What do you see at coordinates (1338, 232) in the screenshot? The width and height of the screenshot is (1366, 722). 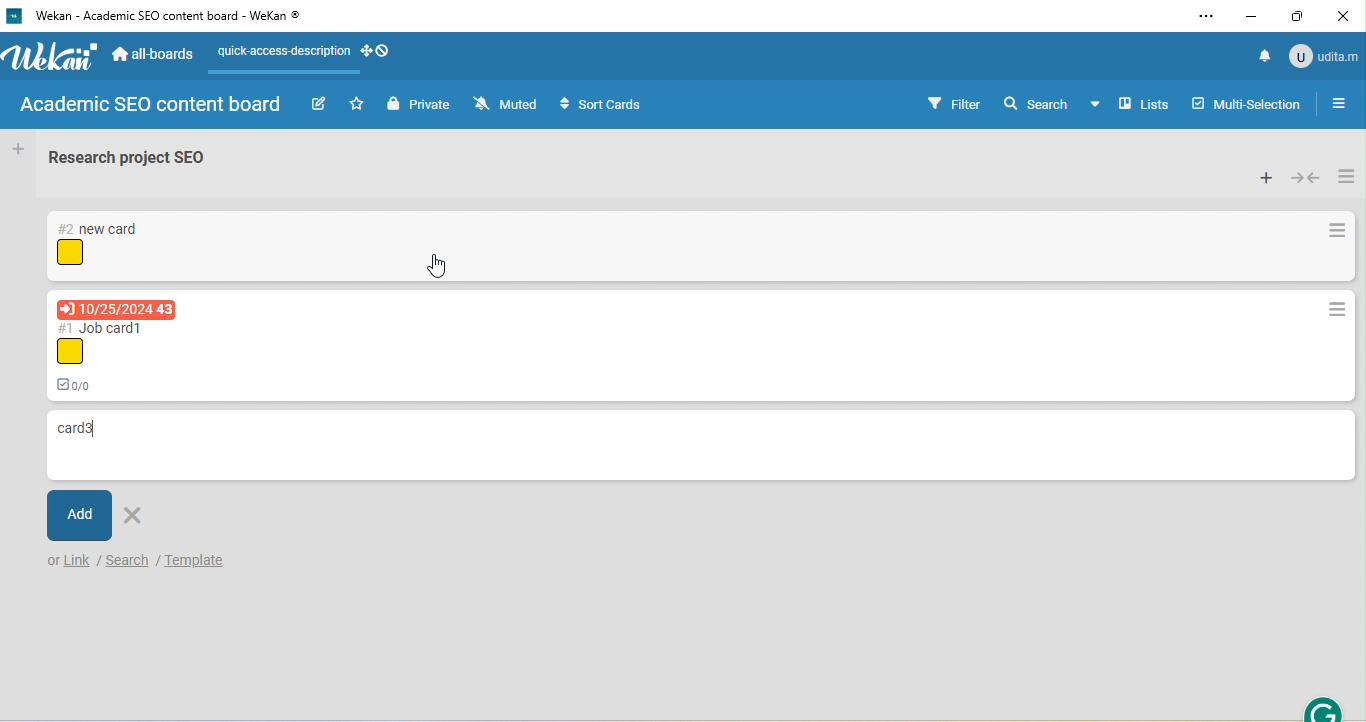 I see `card actions` at bounding box center [1338, 232].